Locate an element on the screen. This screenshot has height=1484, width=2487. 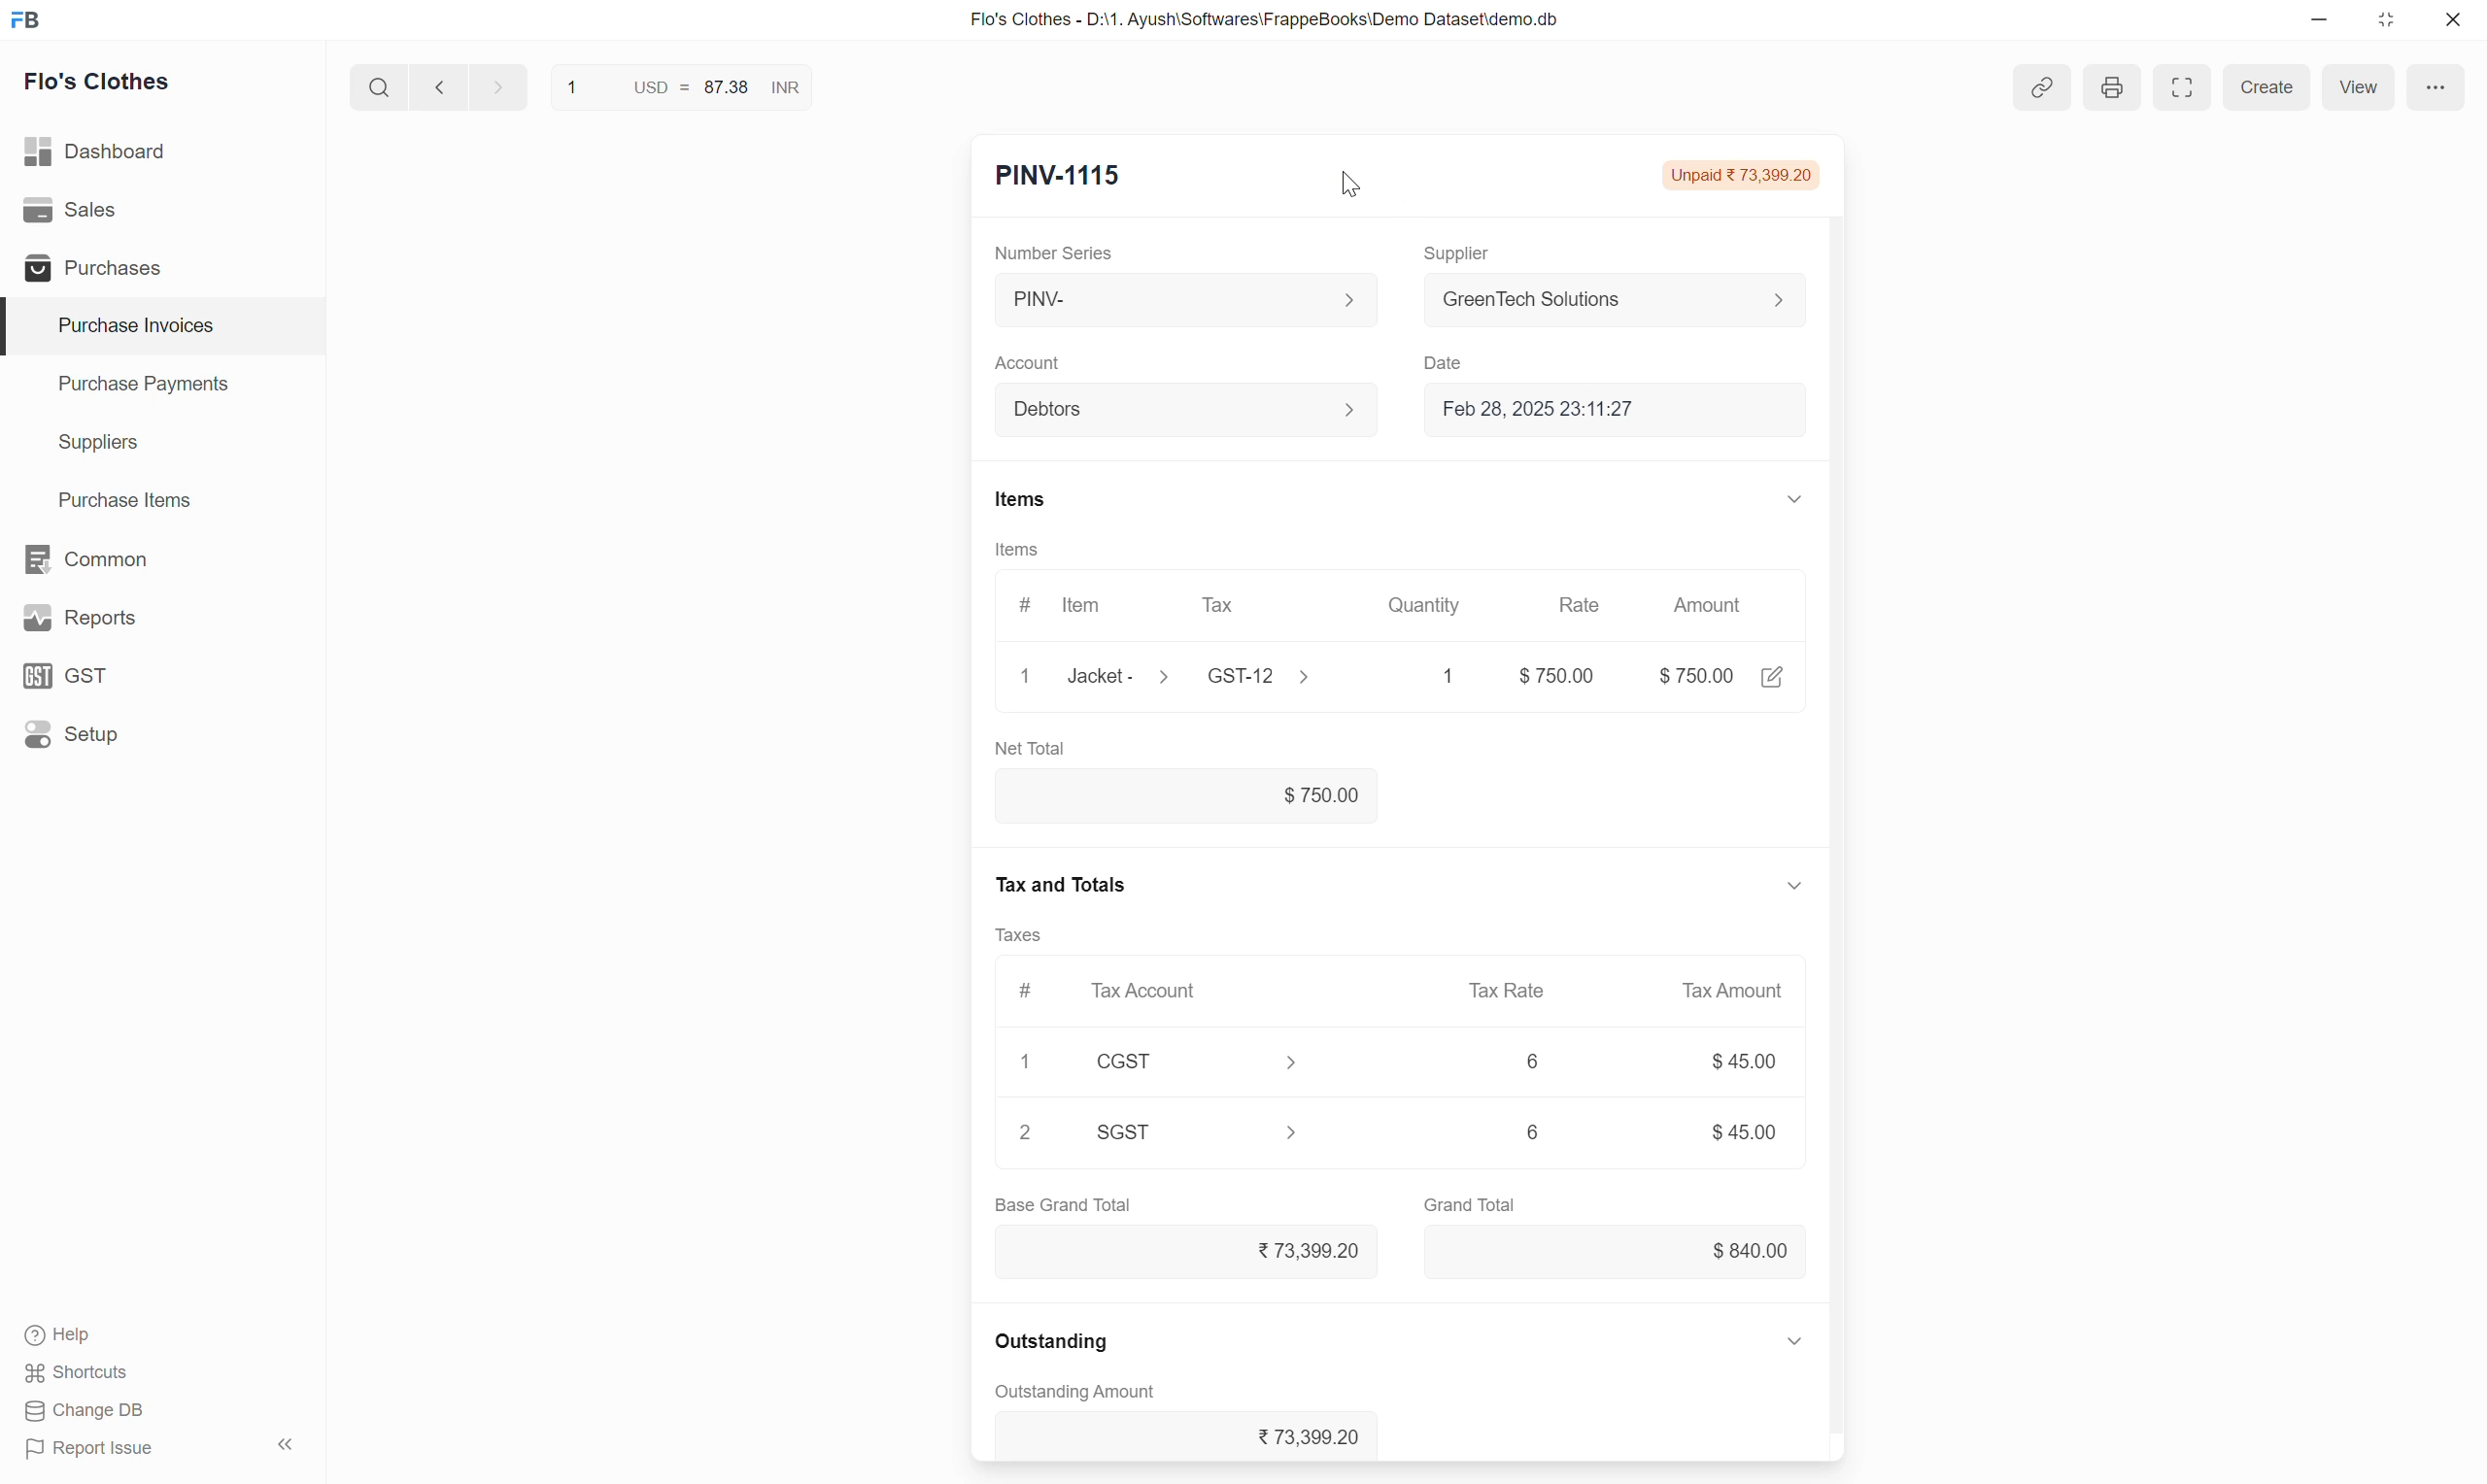
Number Series is located at coordinates (1053, 253).